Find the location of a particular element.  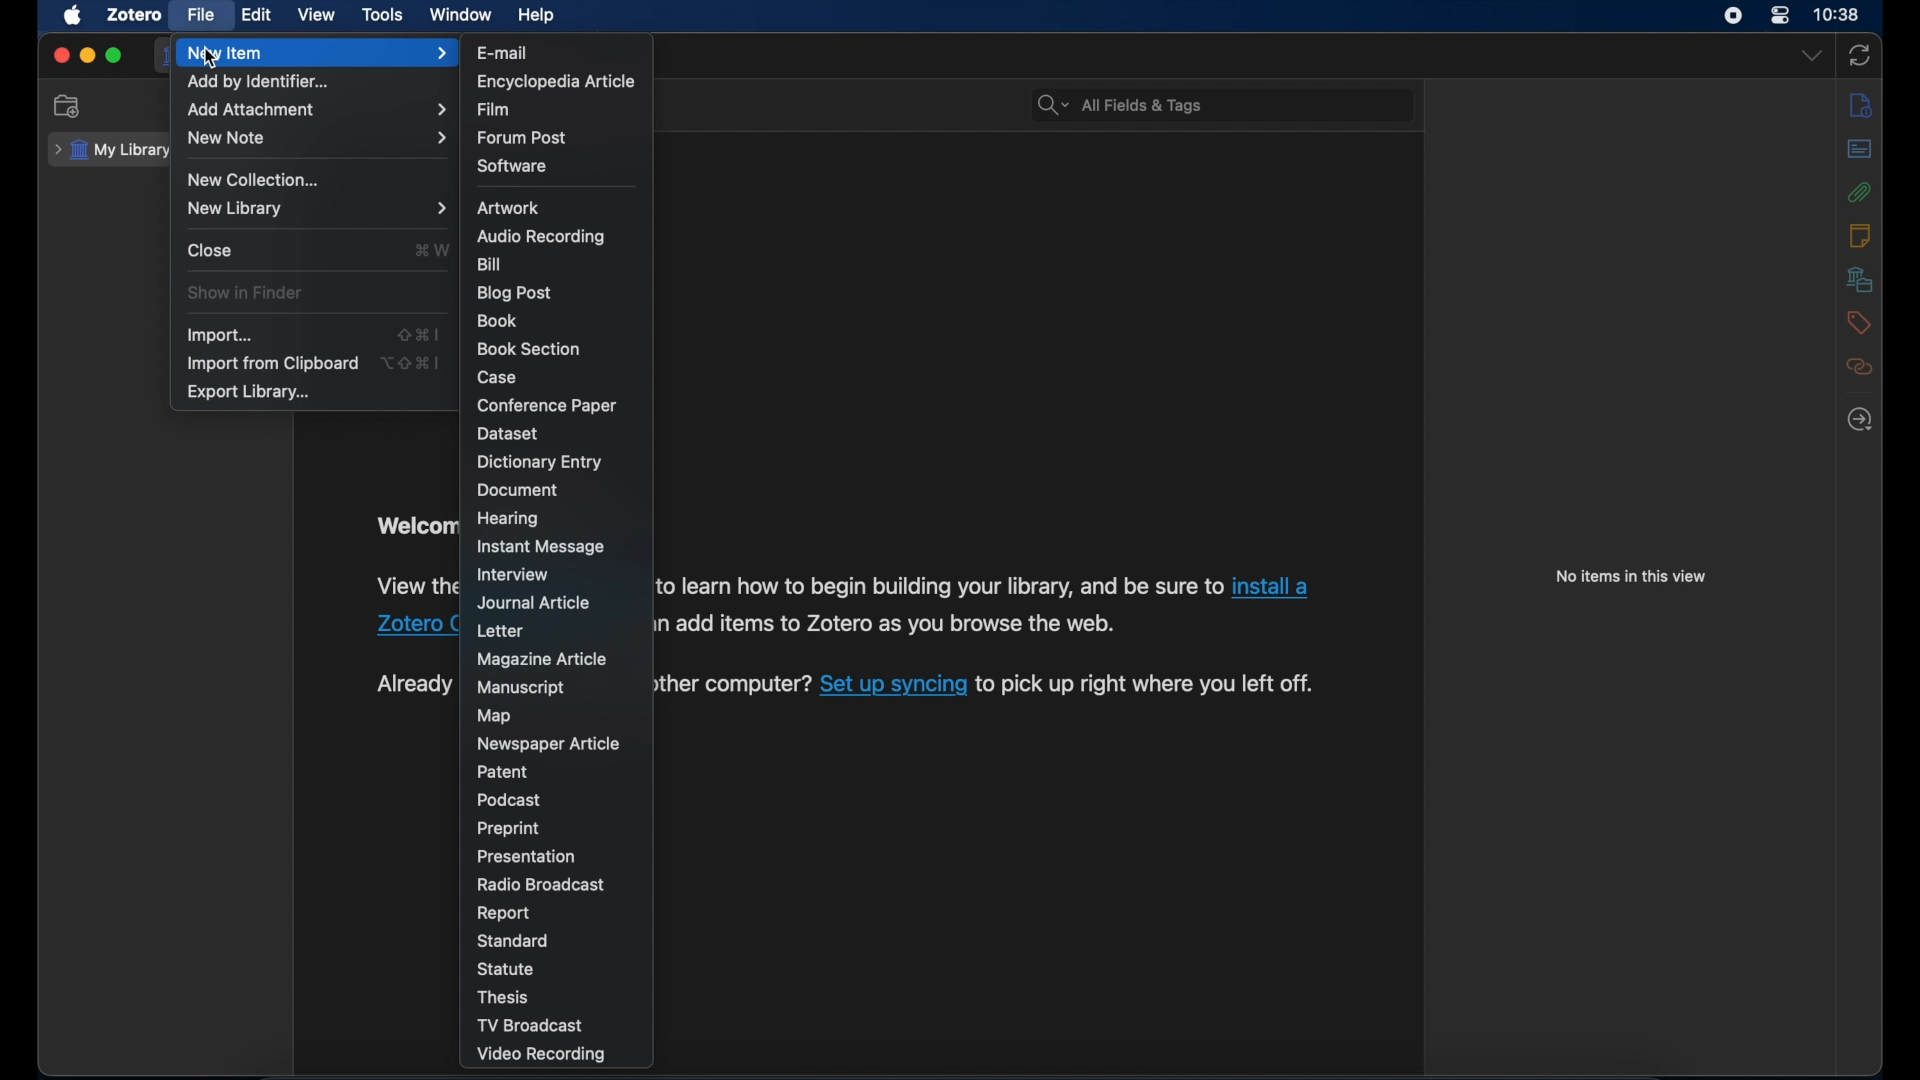

film is located at coordinates (502, 111).